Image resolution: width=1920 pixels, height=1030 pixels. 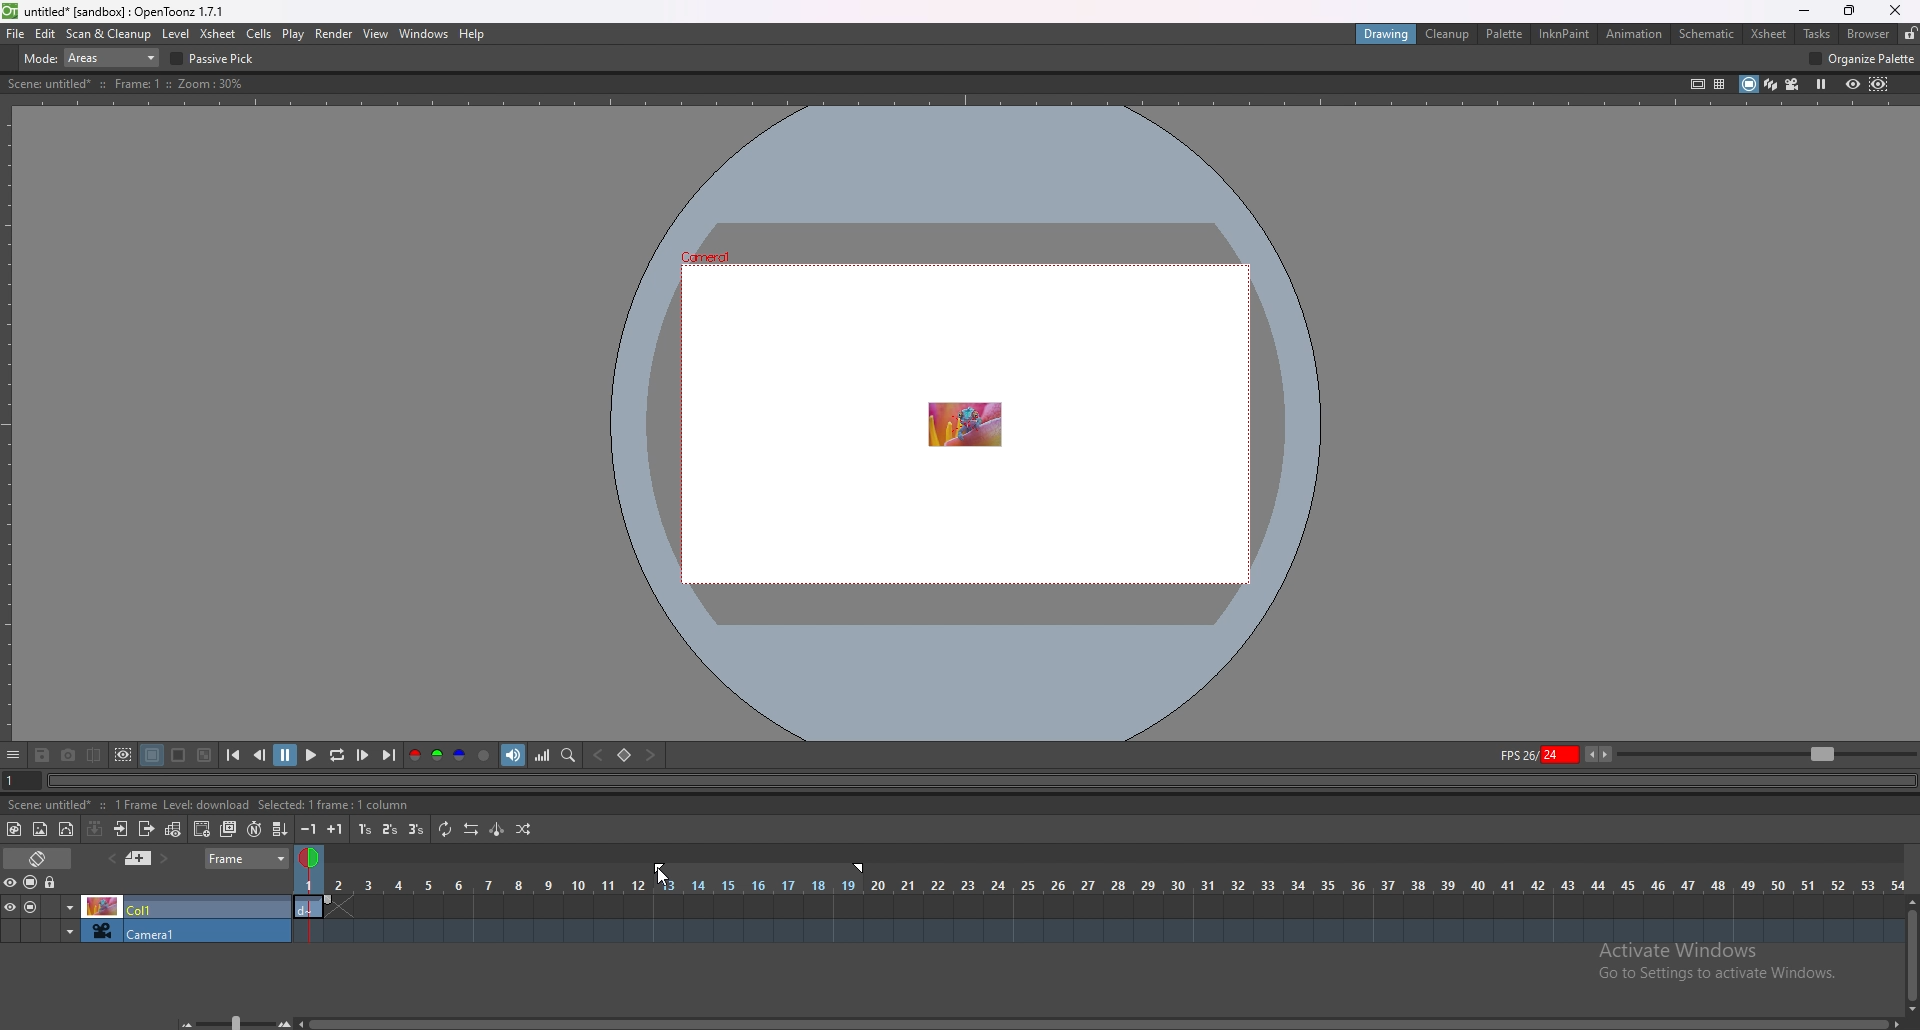 I want to click on camera view, so click(x=1793, y=84).